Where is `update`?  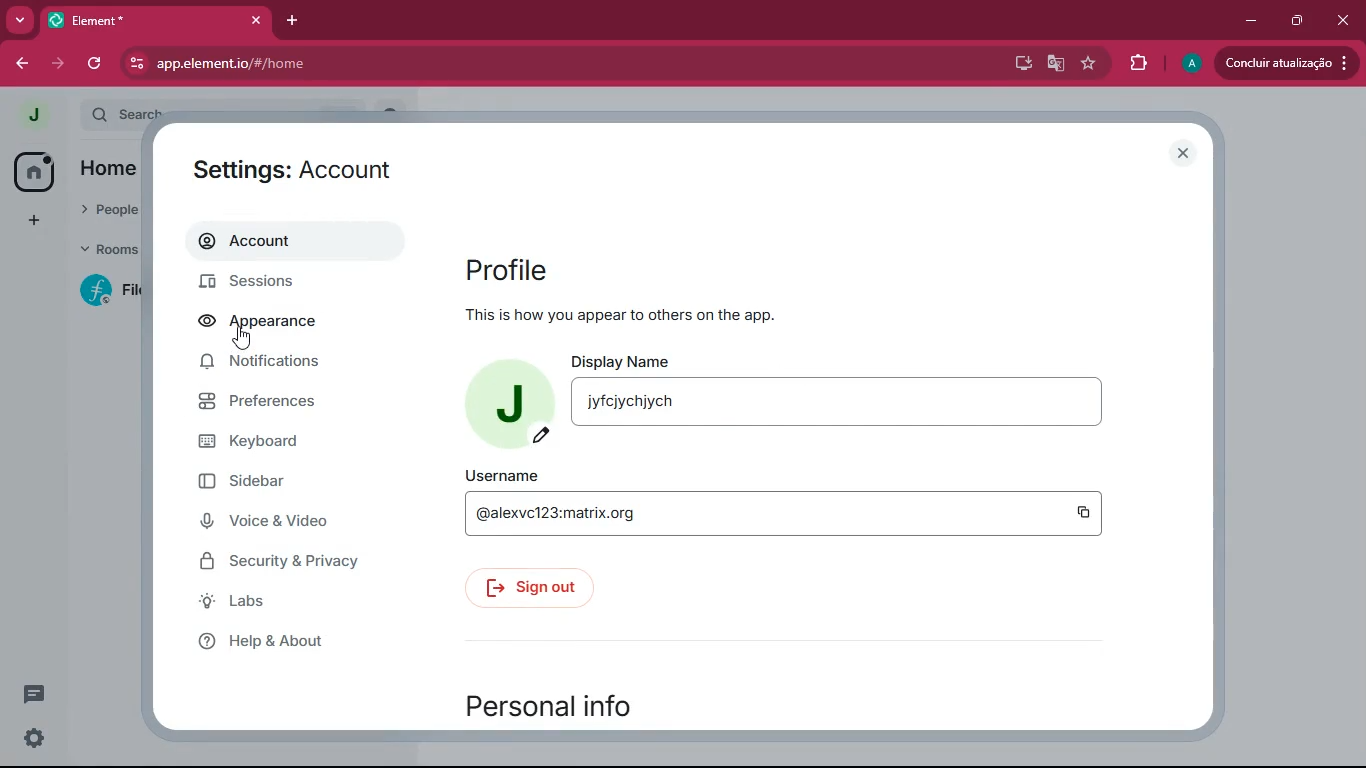 update is located at coordinates (1286, 65).